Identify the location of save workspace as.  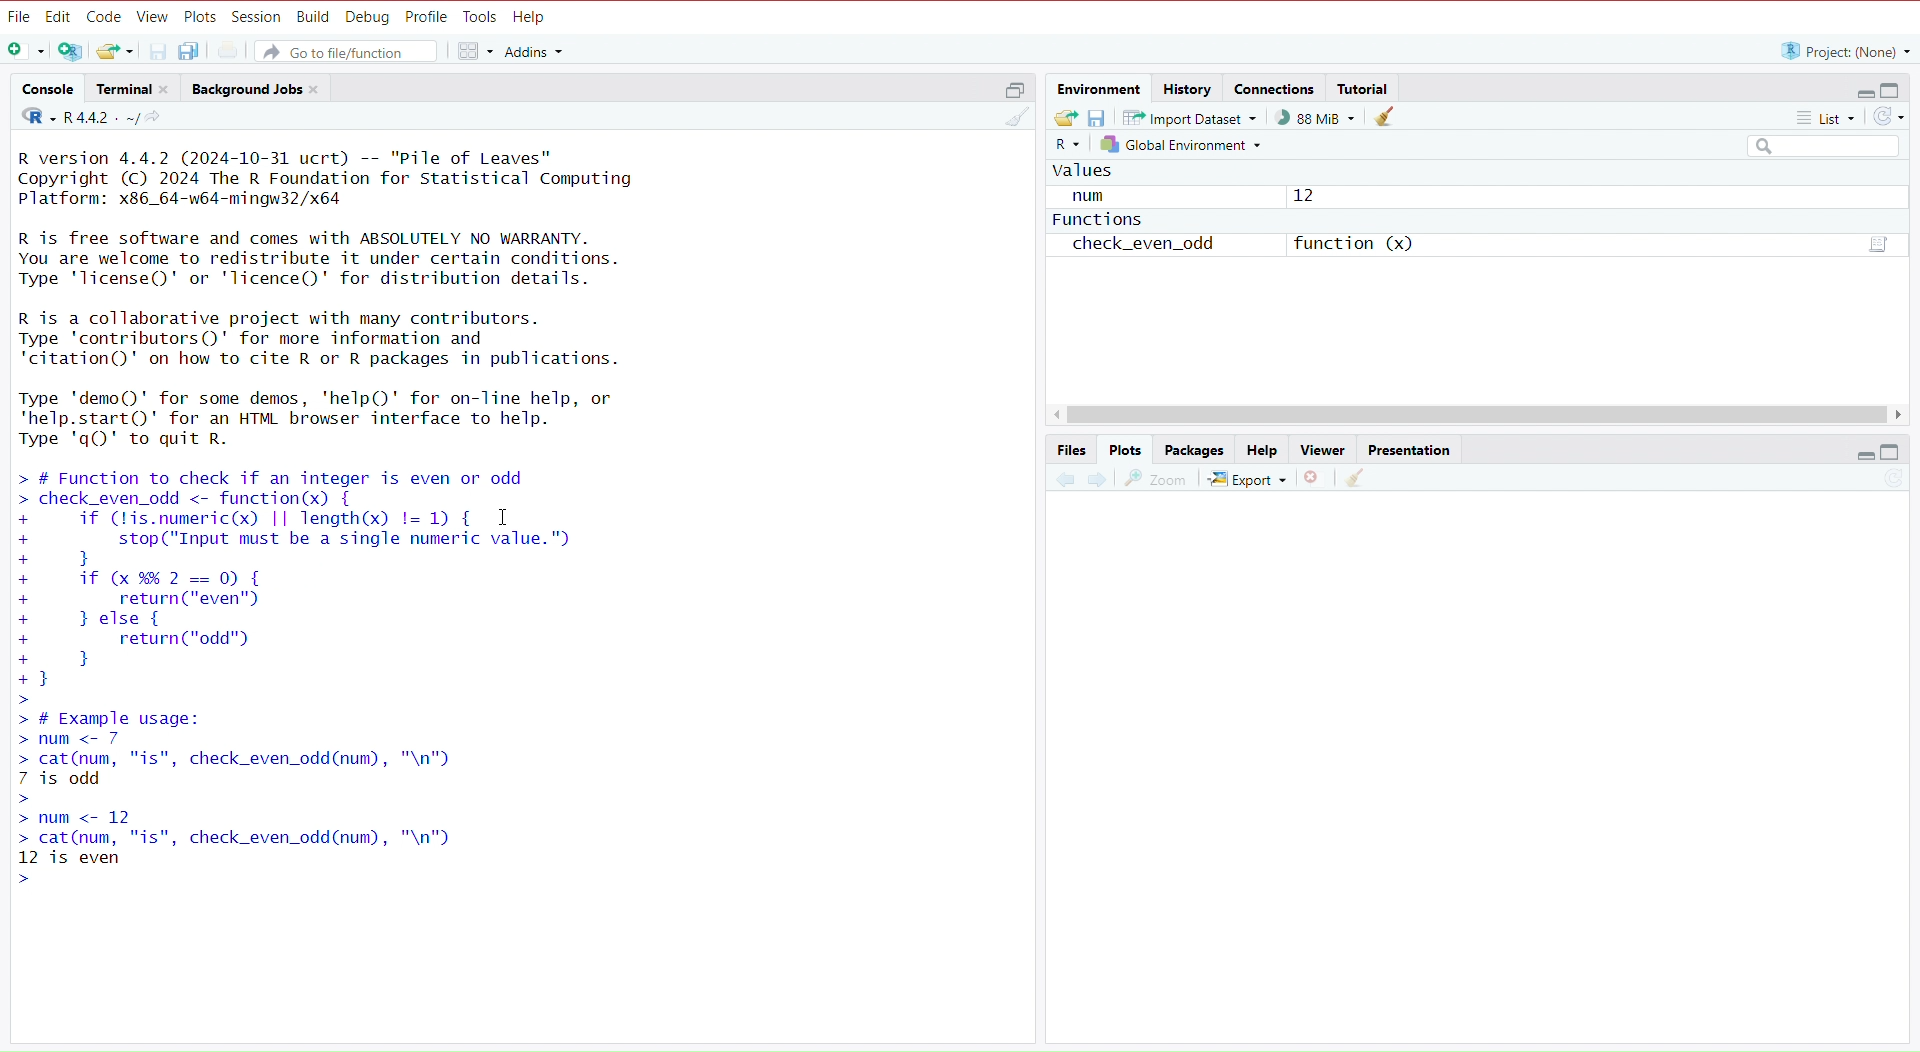
(1102, 119).